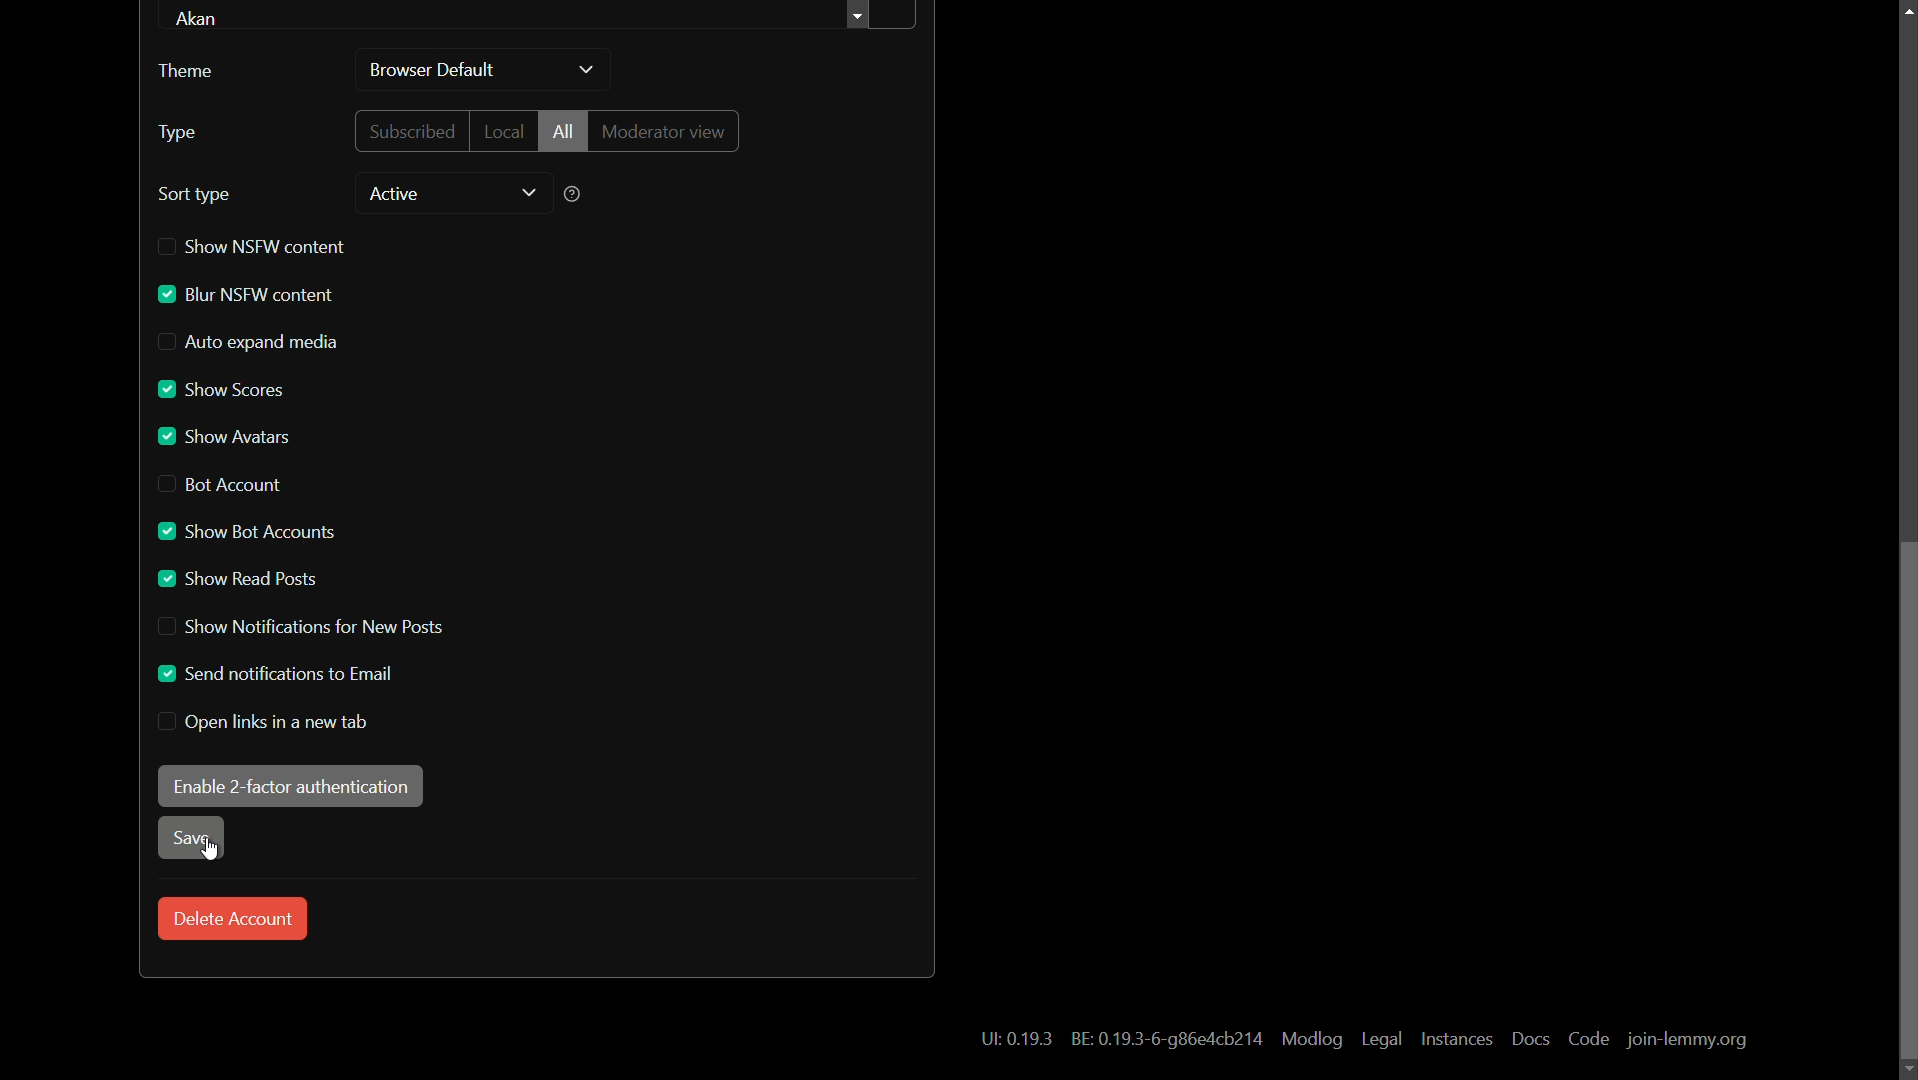  I want to click on dropdown, so click(528, 193).